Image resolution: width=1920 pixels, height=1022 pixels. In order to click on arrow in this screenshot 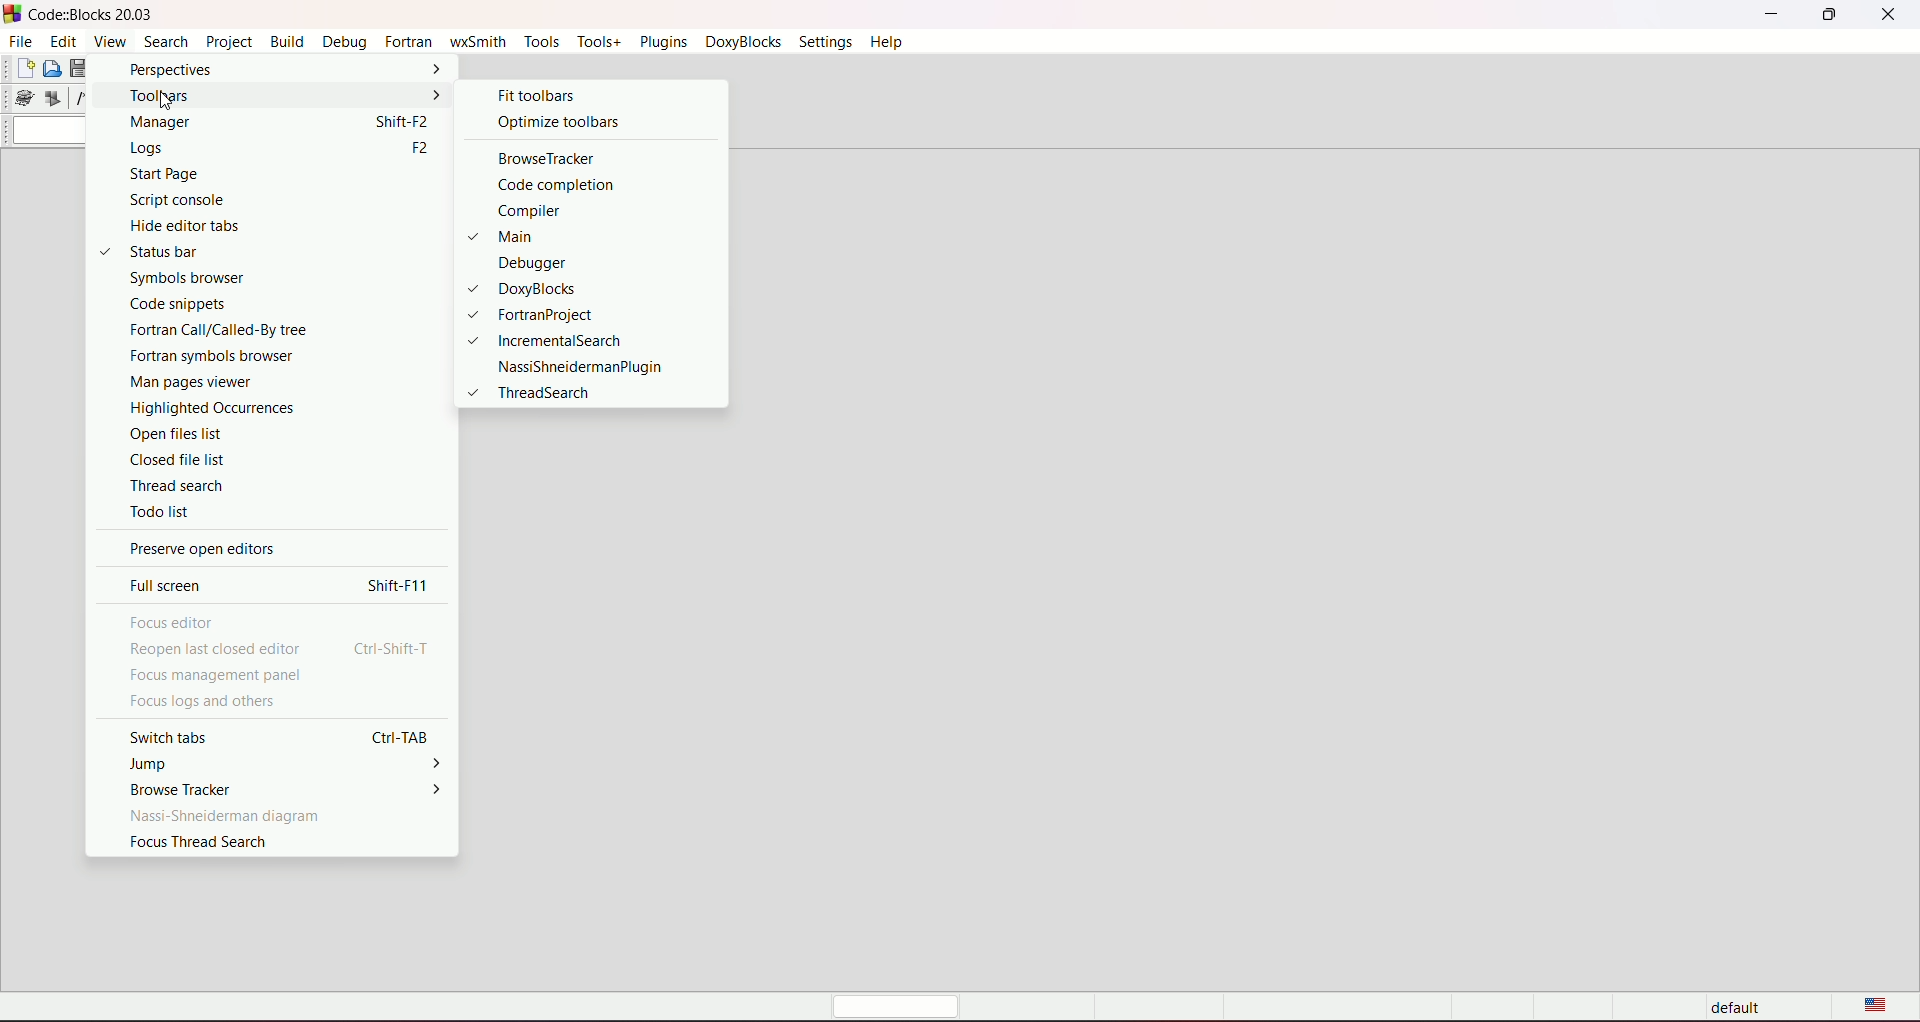, I will do `click(433, 69)`.